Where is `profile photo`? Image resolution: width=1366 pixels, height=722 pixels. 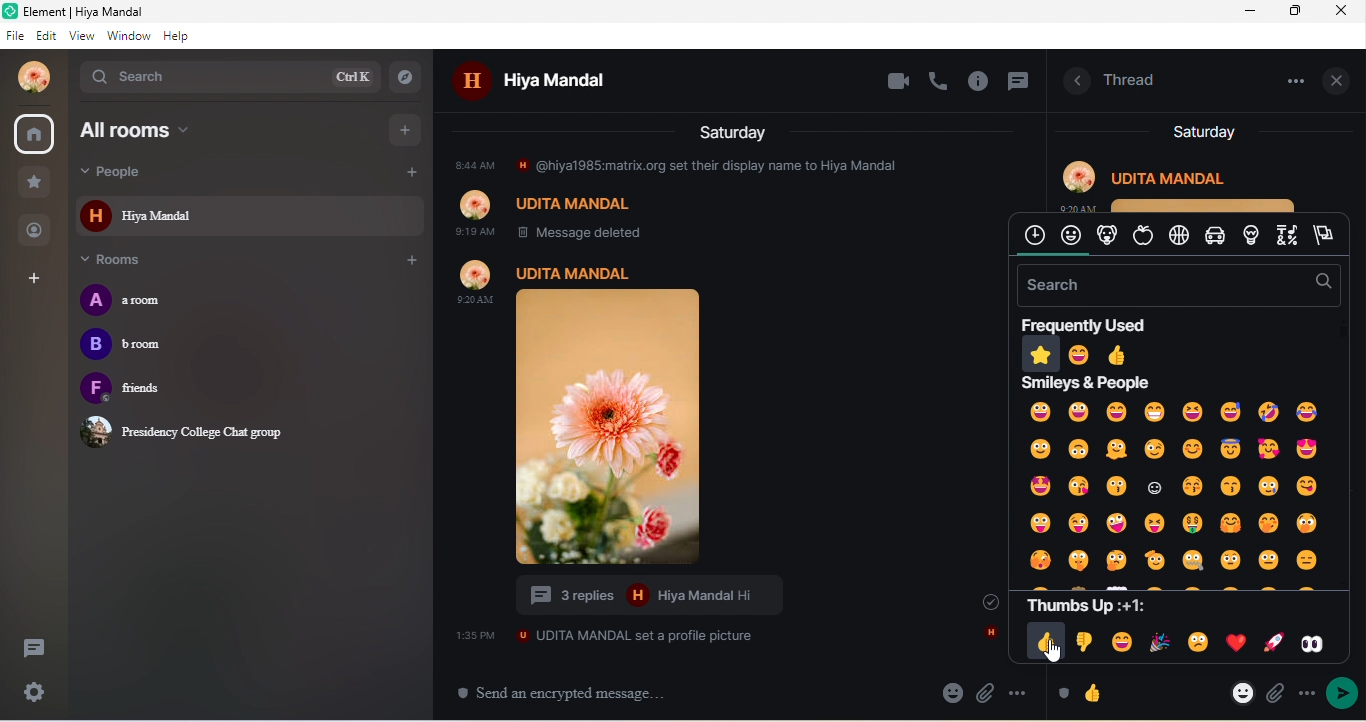 profile photo is located at coordinates (639, 413).